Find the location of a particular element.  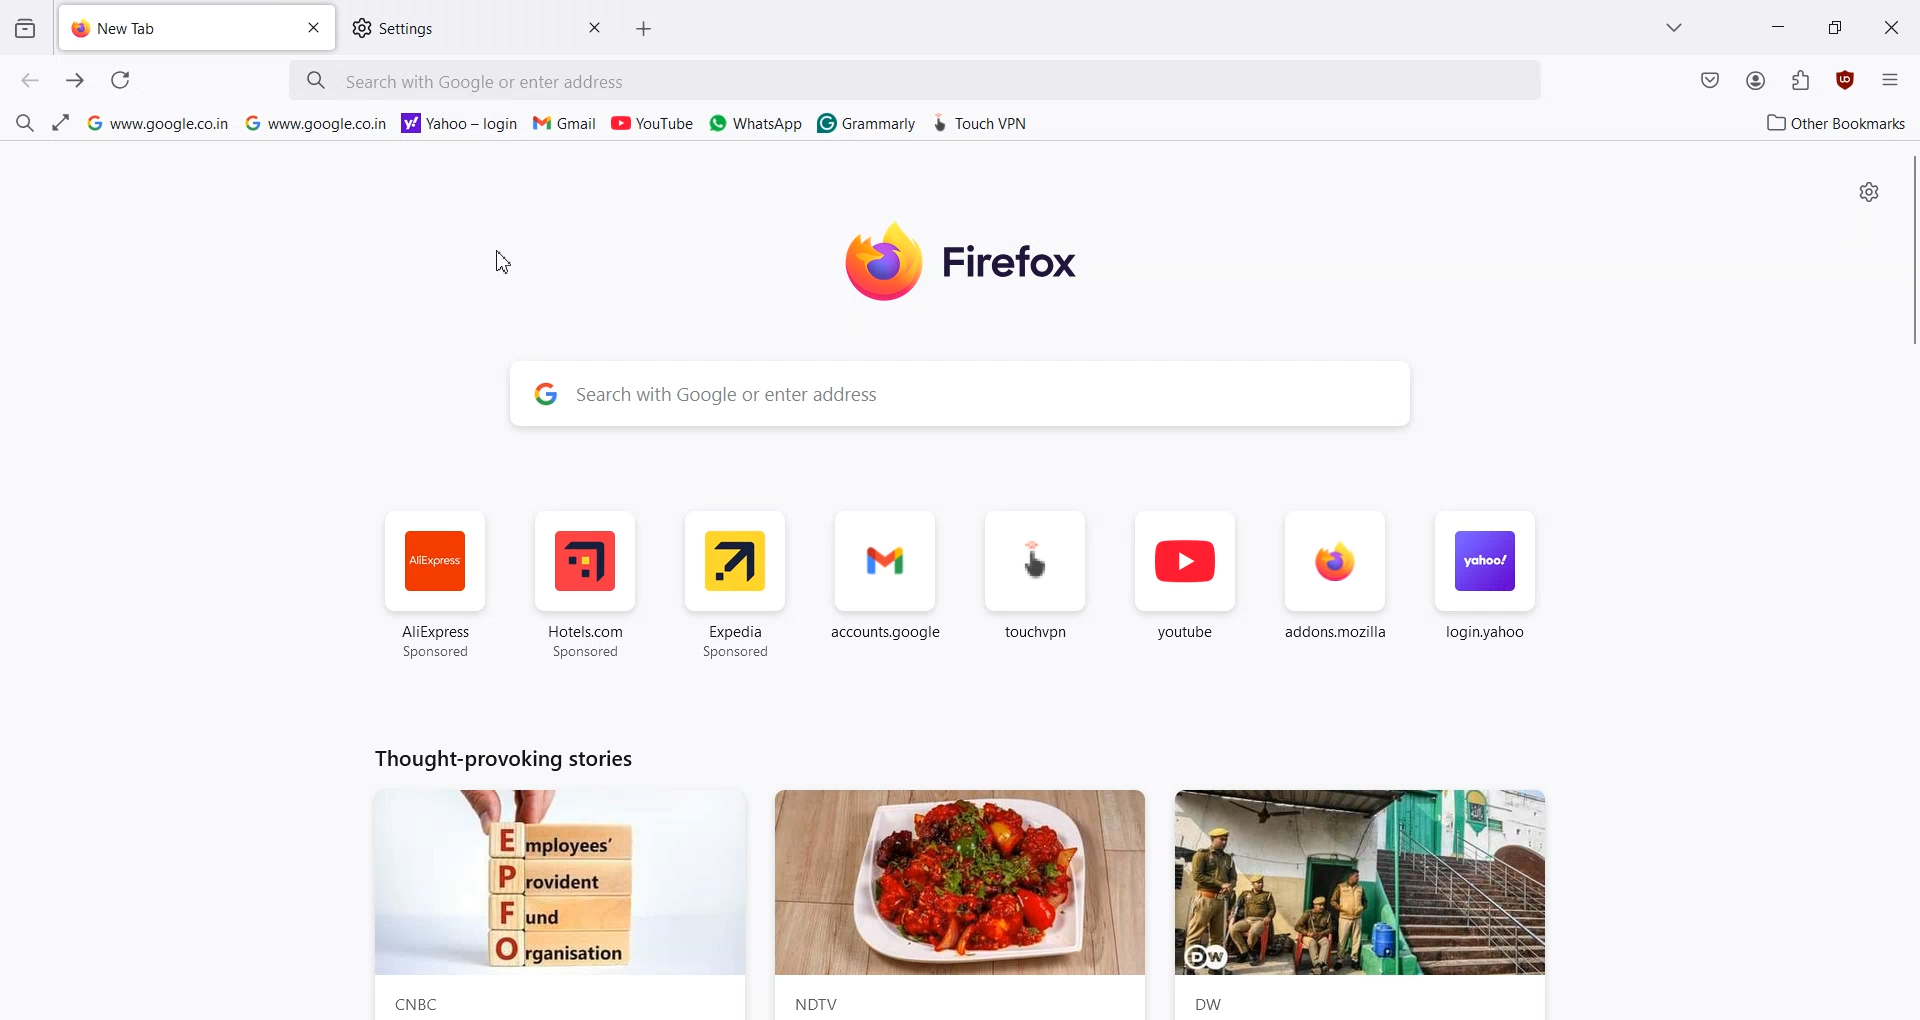

Find is located at coordinates (24, 120).